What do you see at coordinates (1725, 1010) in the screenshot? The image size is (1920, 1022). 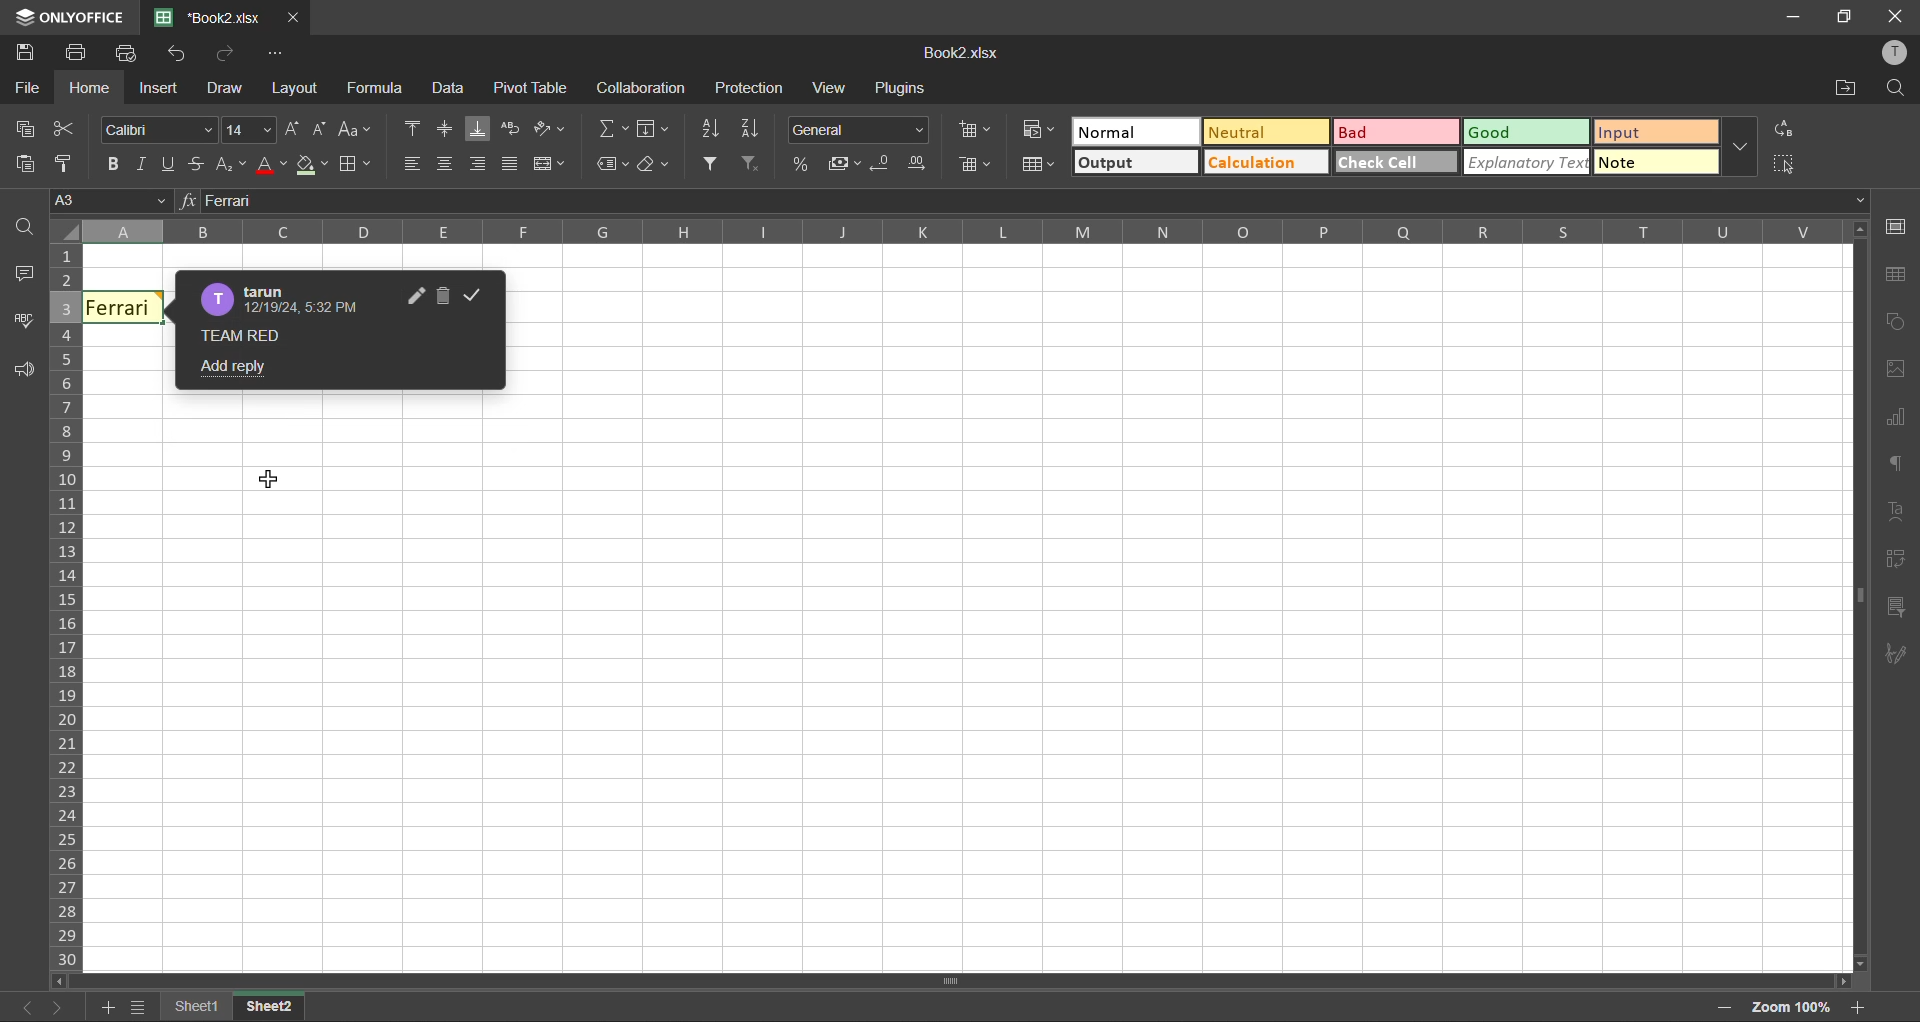 I see `zoom out` at bounding box center [1725, 1010].